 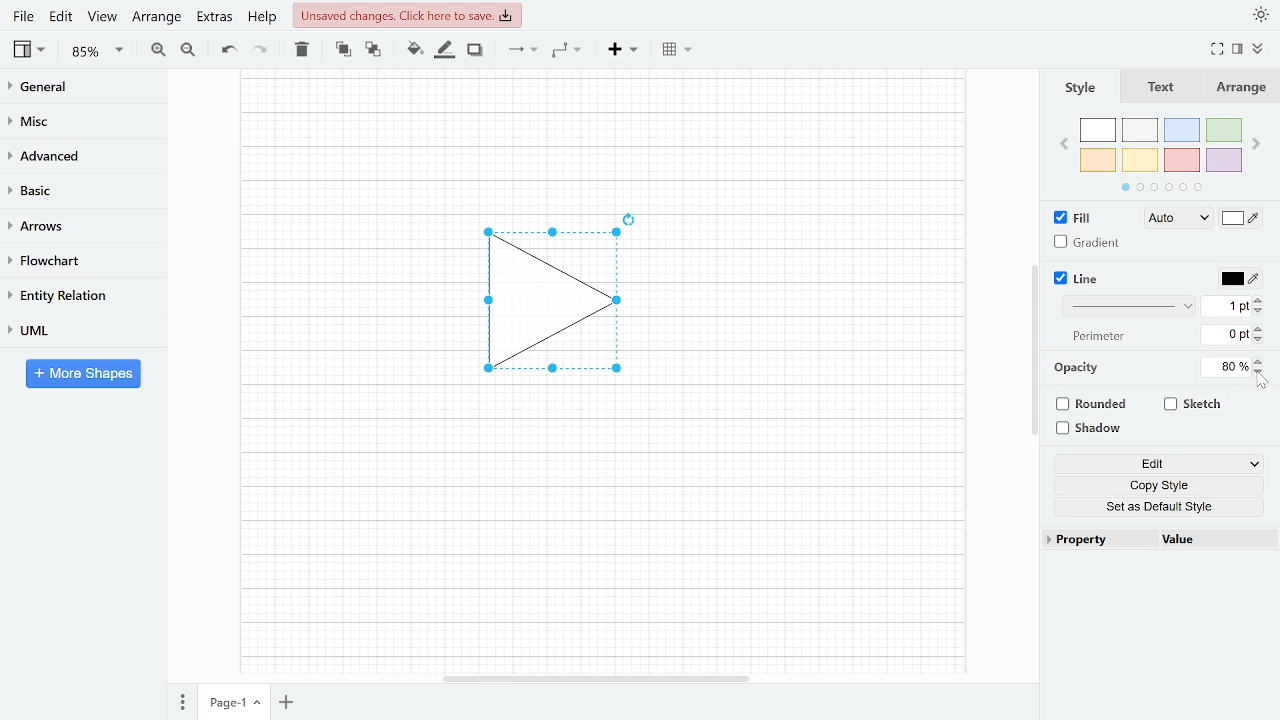 What do you see at coordinates (1194, 404) in the screenshot?
I see `Sketch` at bounding box center [1194, 404].